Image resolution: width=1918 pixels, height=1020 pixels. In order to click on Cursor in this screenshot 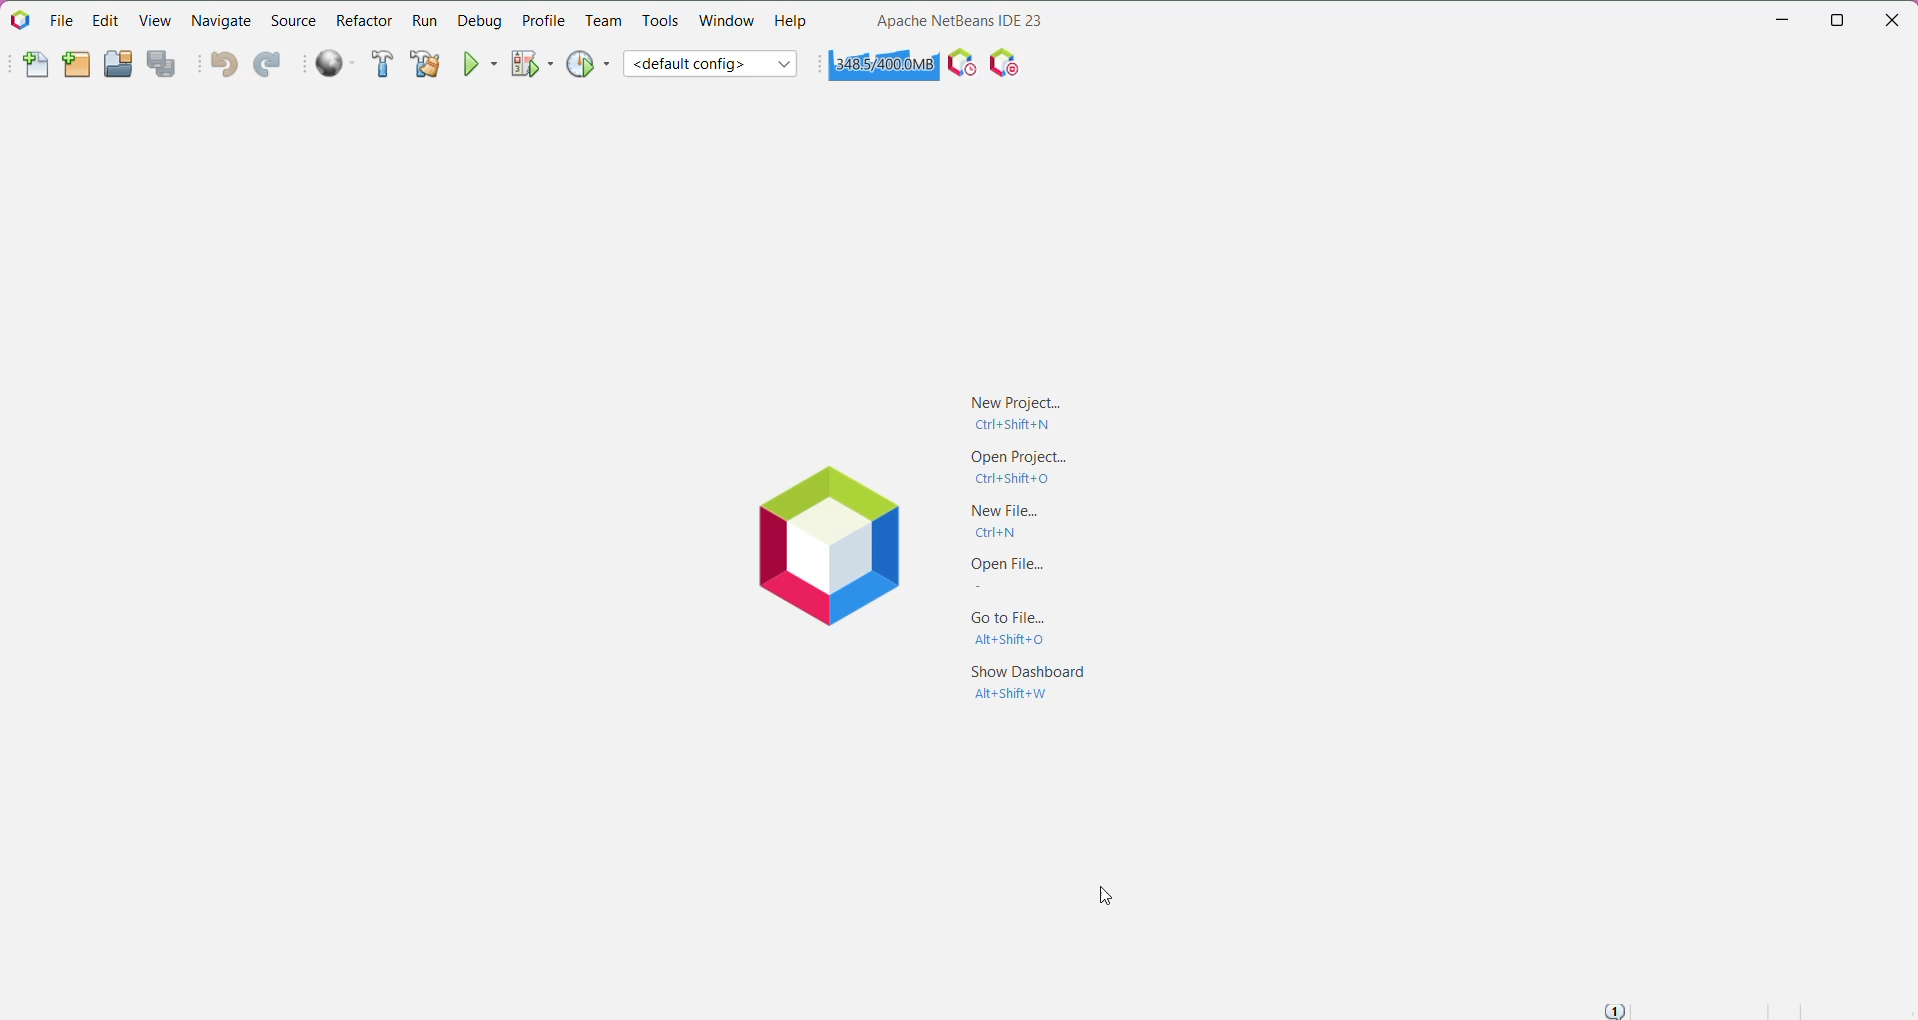, I will do `click(1104, 895)`.